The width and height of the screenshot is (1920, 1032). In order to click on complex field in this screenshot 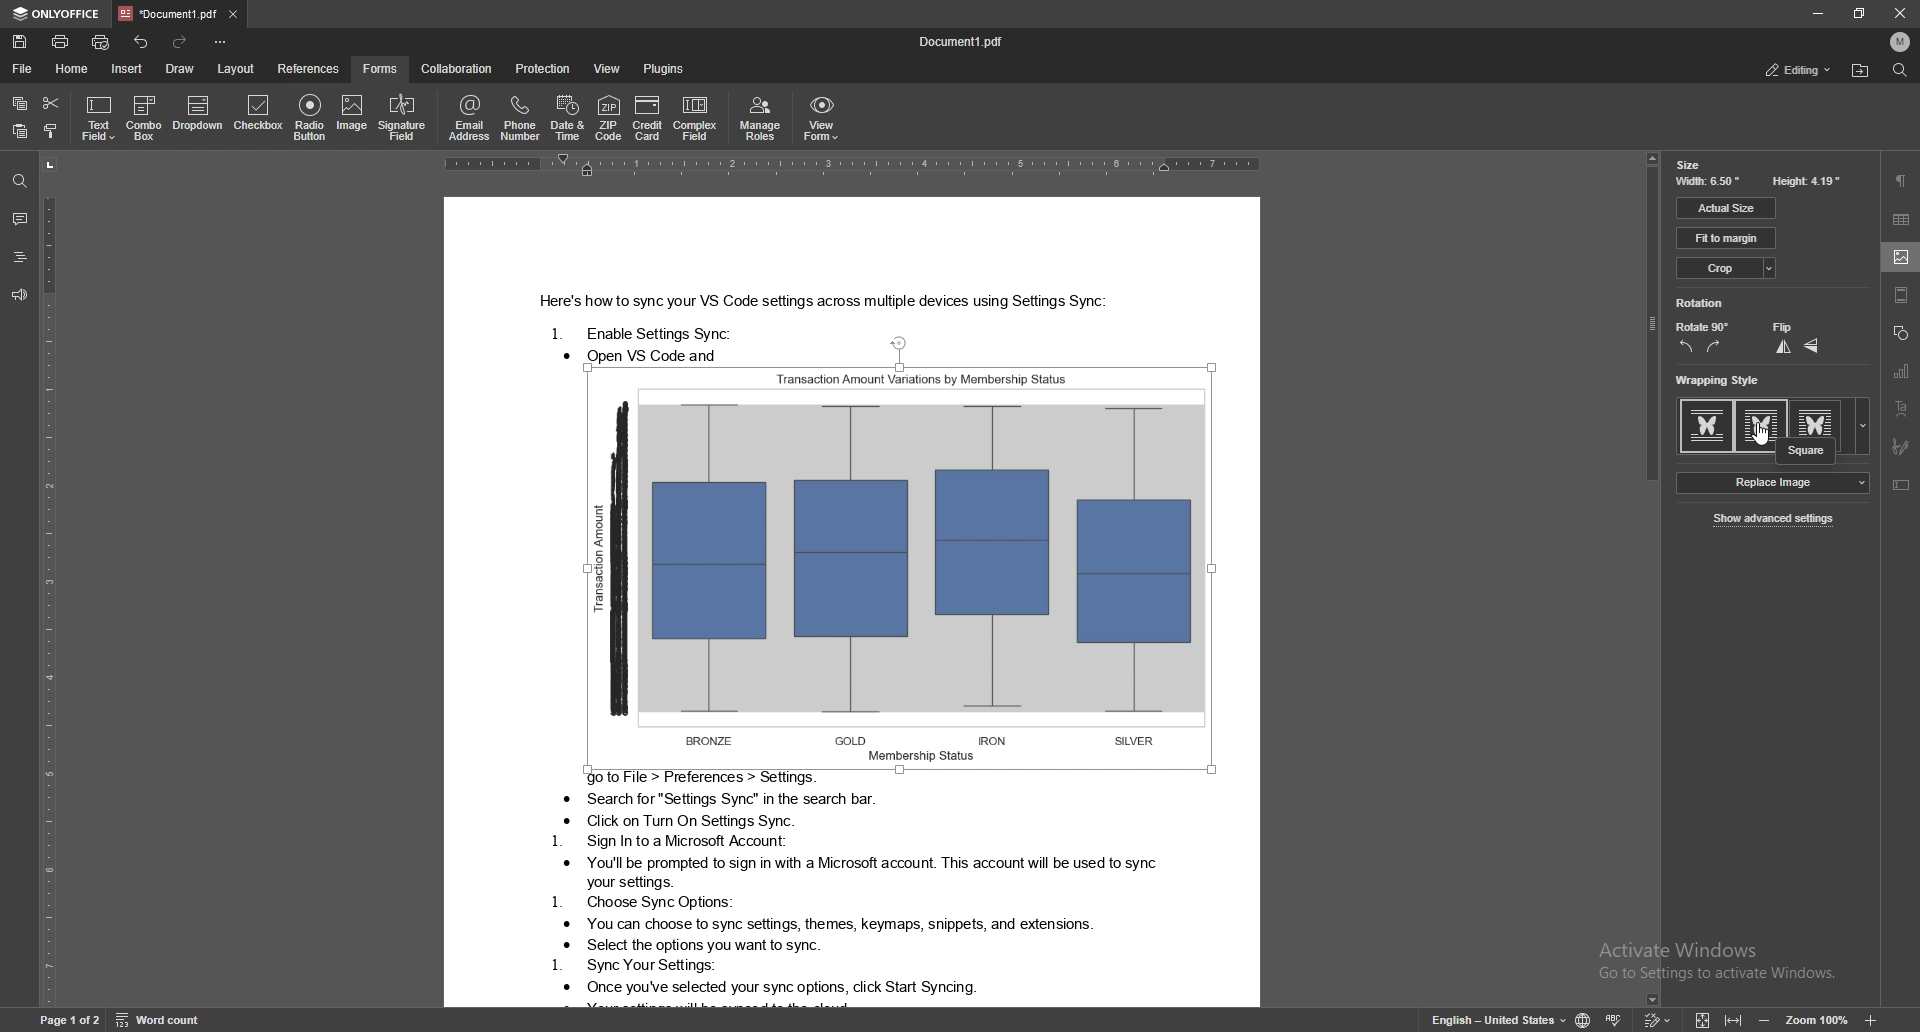, I will do `click(696, 118)`.